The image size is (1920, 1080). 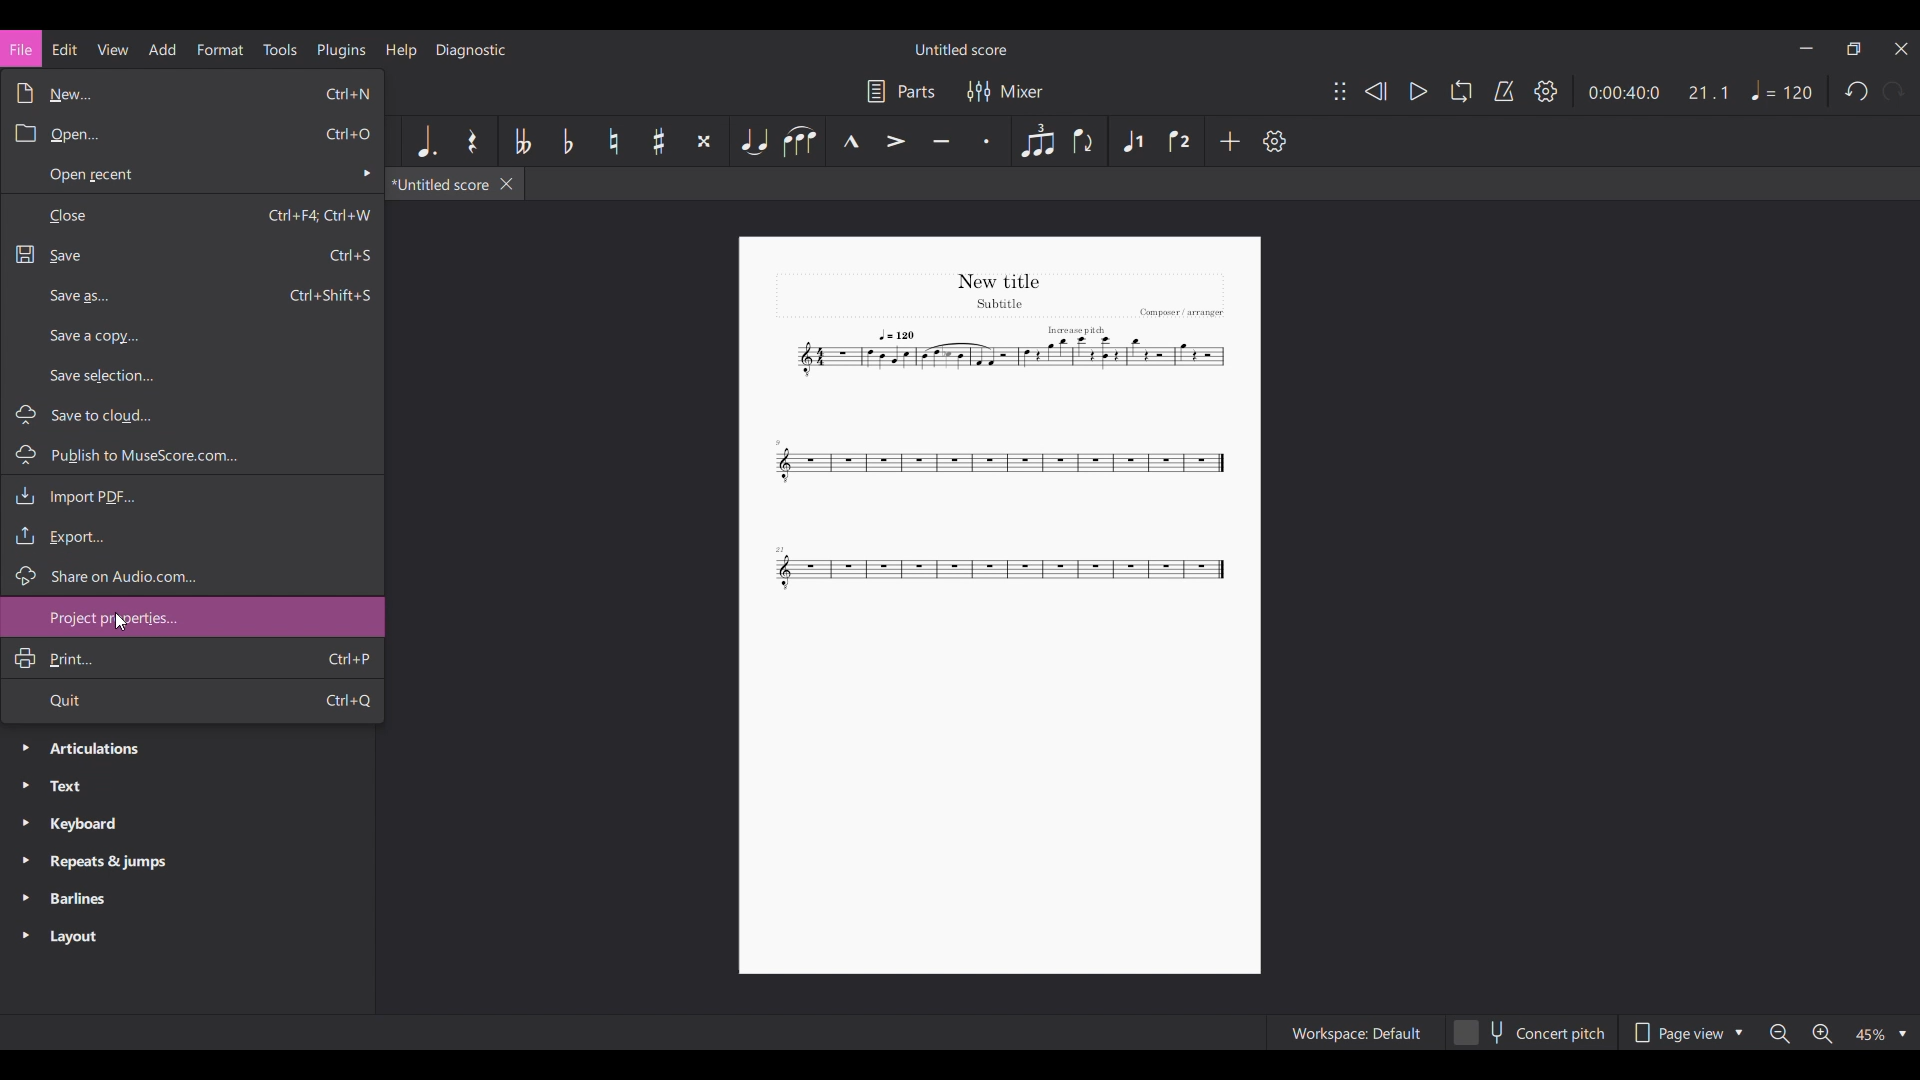 I want to click on Current ratio, so click(x=1708, y=92).